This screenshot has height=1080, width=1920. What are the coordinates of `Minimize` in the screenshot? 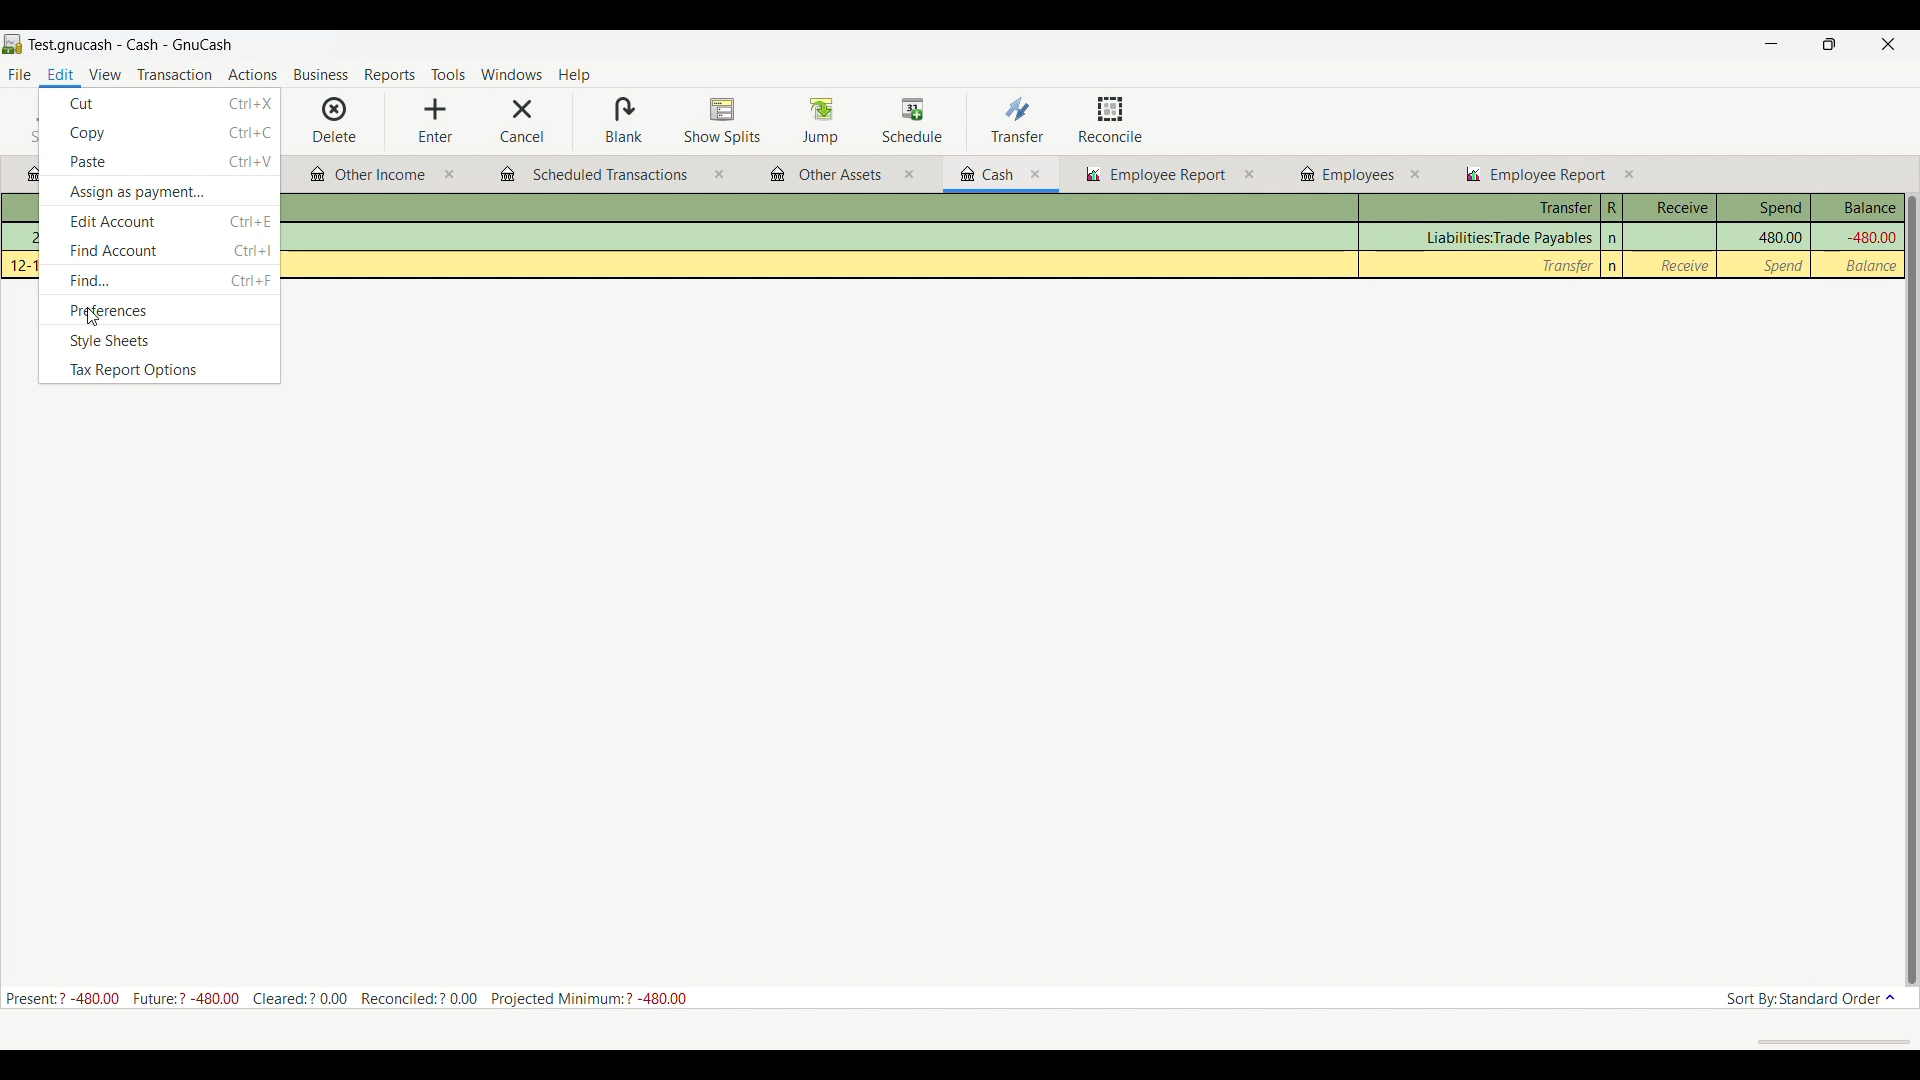 It's located at (1771, 43).